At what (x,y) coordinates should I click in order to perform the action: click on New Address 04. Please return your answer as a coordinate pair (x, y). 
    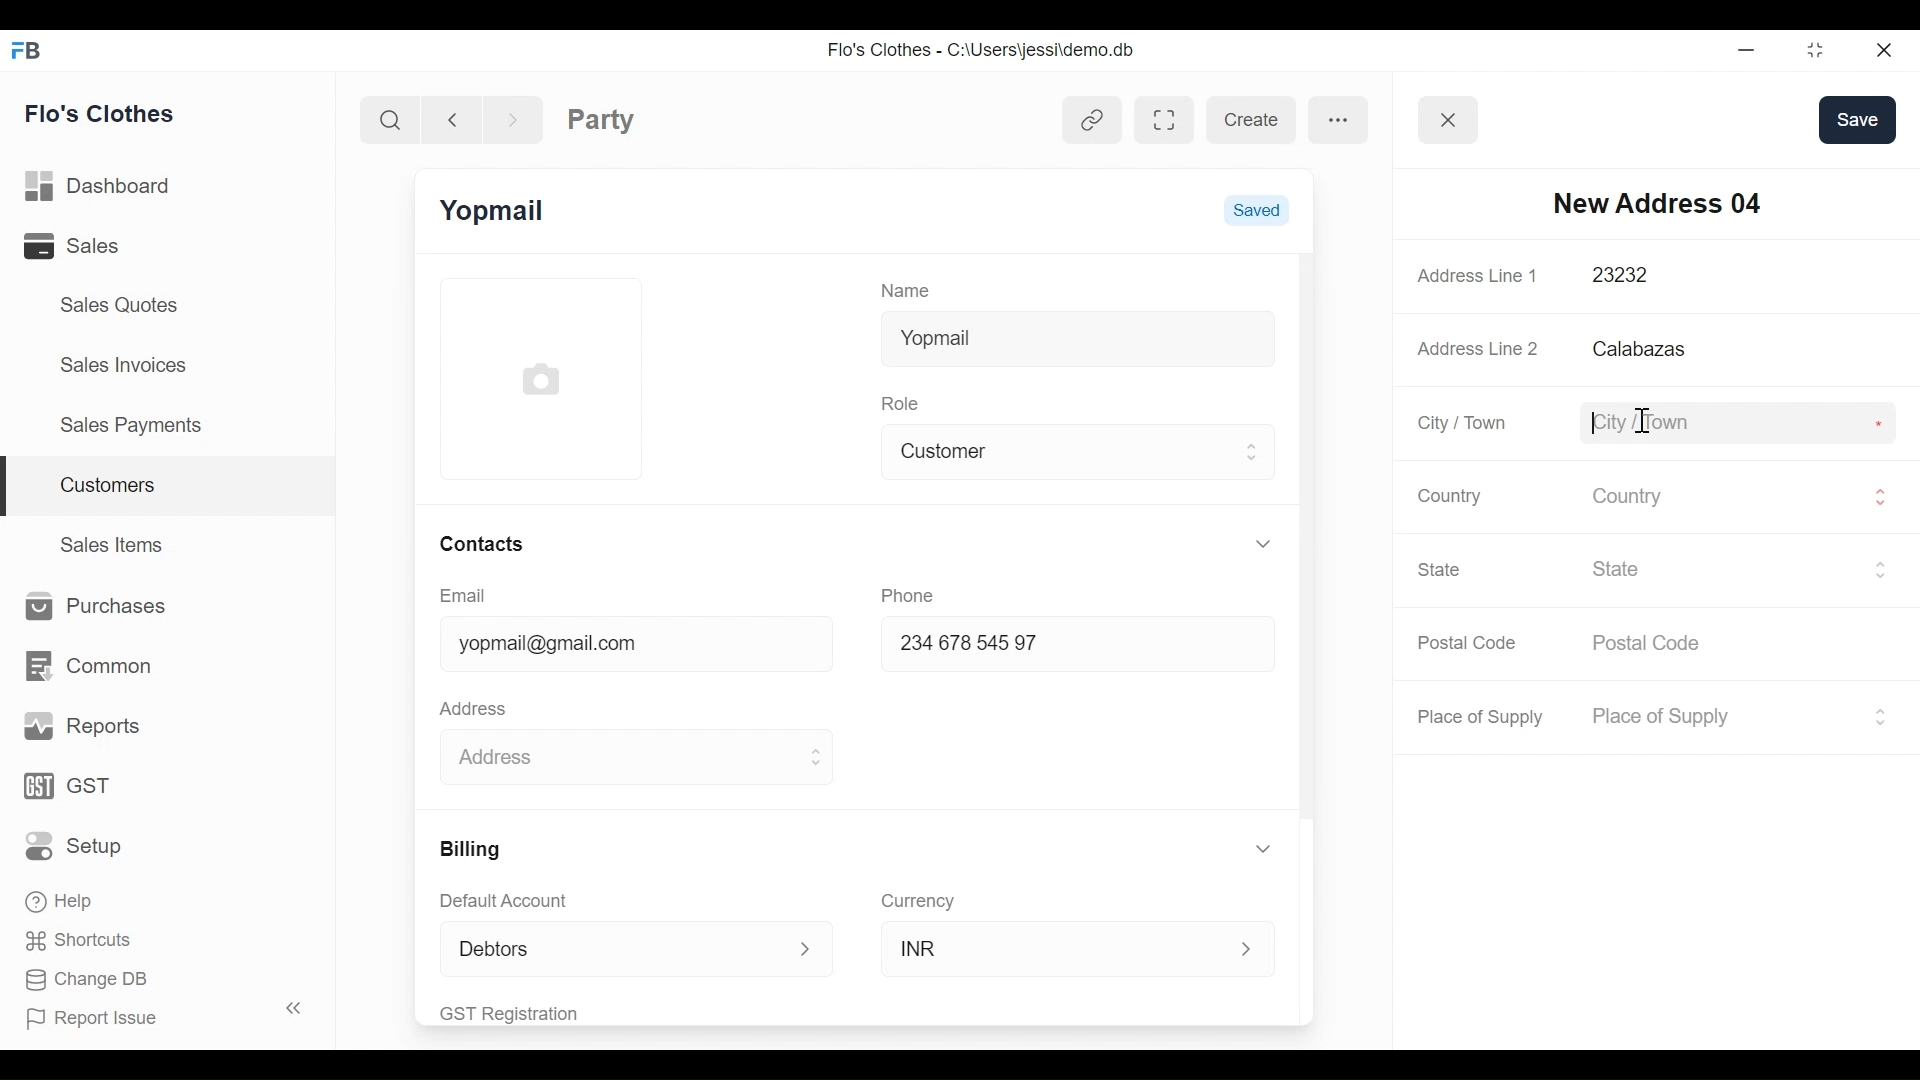
    Looking at the image, I should click on (1657, 202).